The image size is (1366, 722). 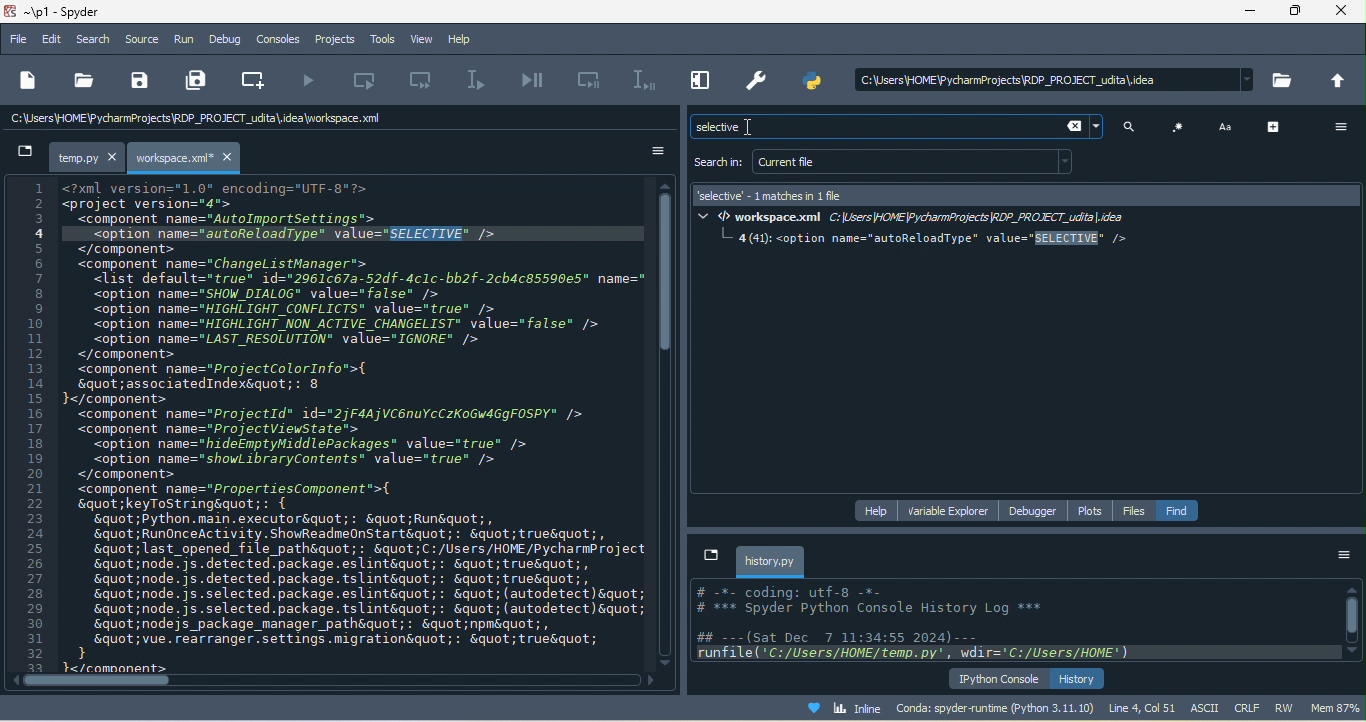 I want to click on open, so click(x=83, y=80).